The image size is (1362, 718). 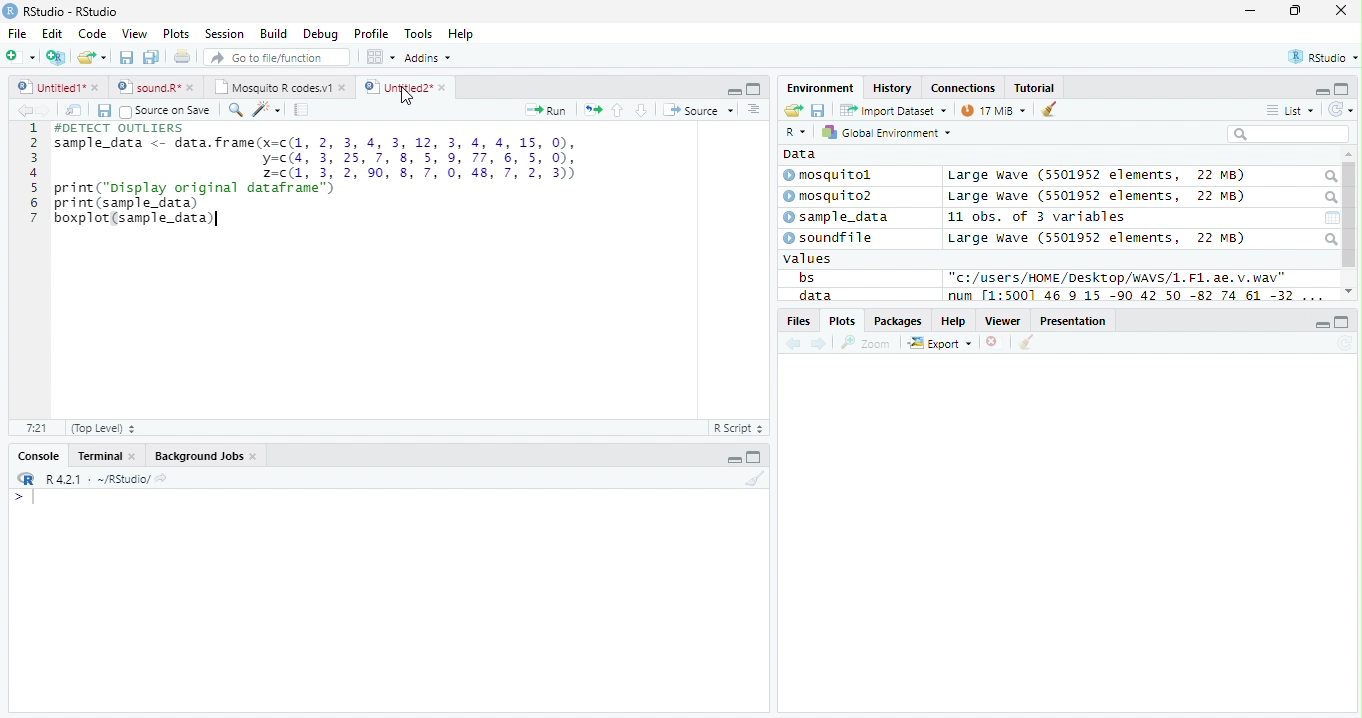 I want to click on Create a project, so click(x=58, y=57).